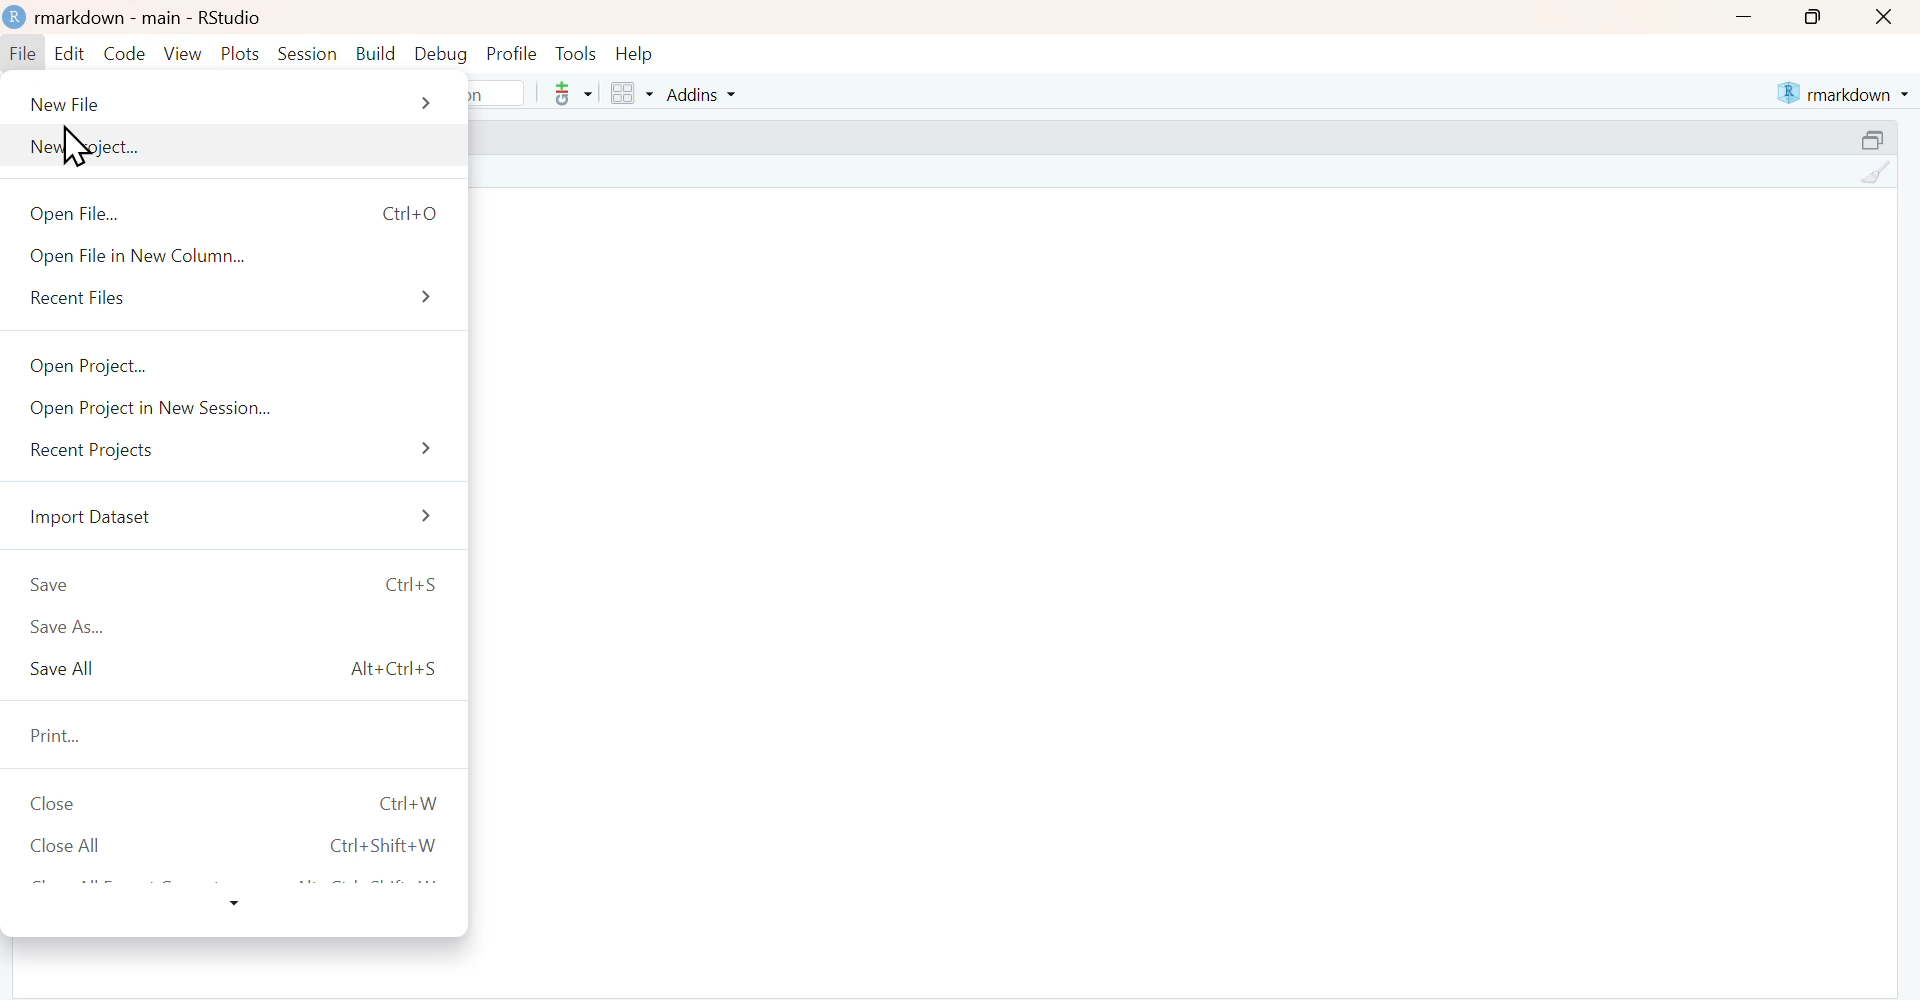 This screenshot has height=1000, width=1920. Describe the element at coordinates (1842, 93) in the screenshot. I see `current project - rmarkdown` at that location.